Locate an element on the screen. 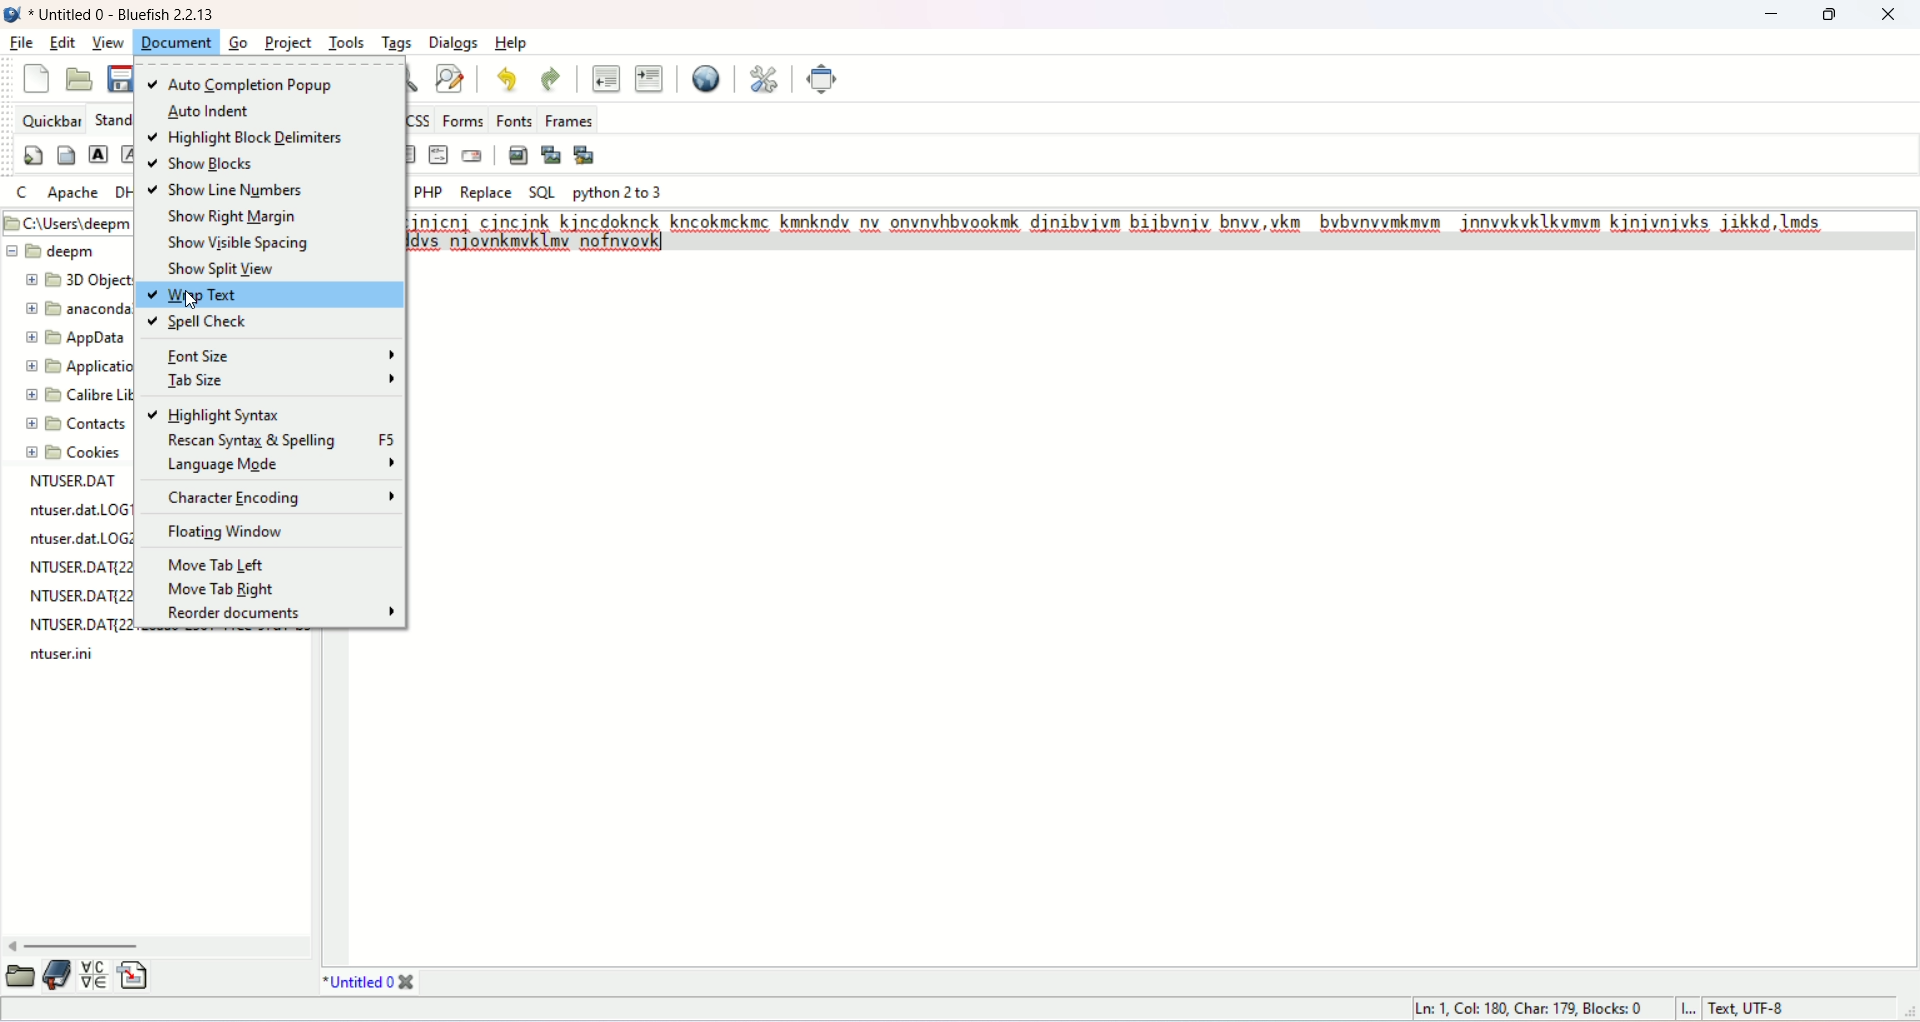 The height and width of the screenshot is (1022, 1920). email is located at coordinates (473, 156).